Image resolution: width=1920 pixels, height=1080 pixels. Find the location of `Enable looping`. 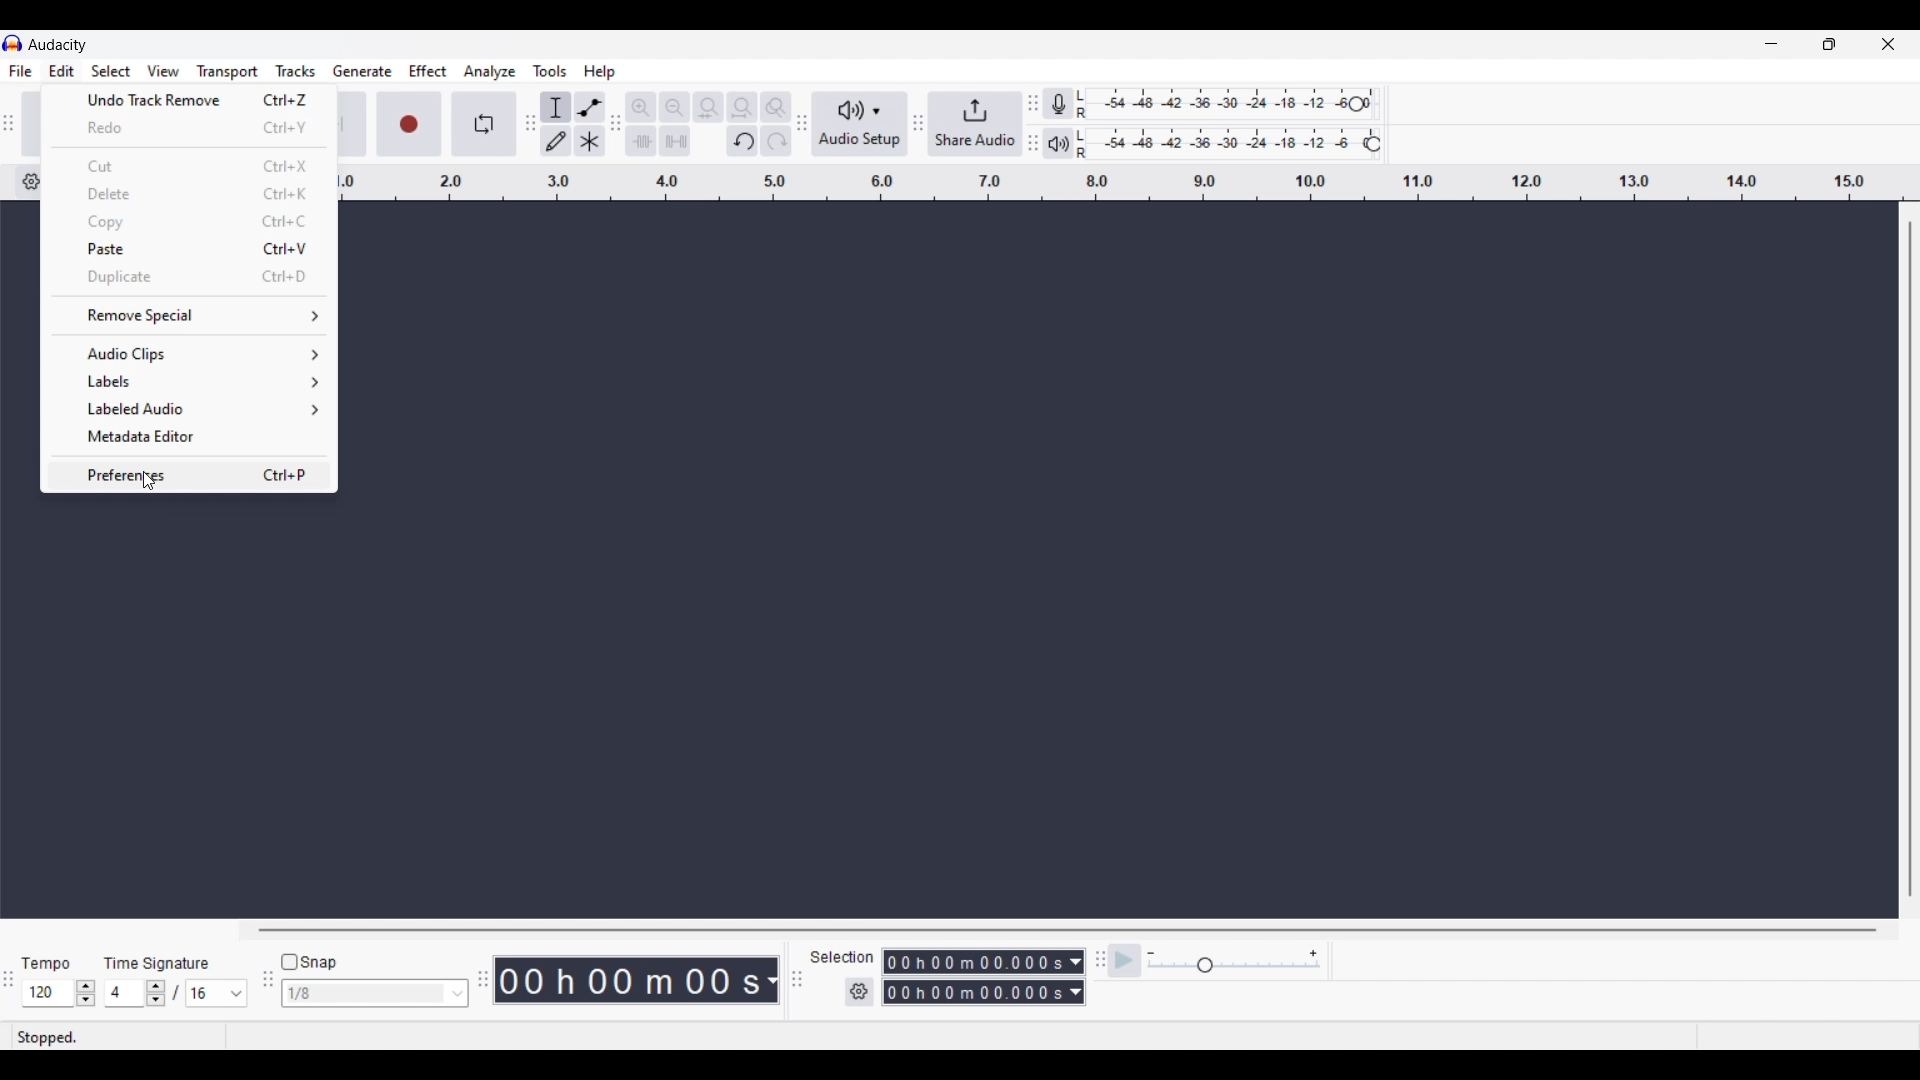

Enable looping is located at coordinates (485, 124).